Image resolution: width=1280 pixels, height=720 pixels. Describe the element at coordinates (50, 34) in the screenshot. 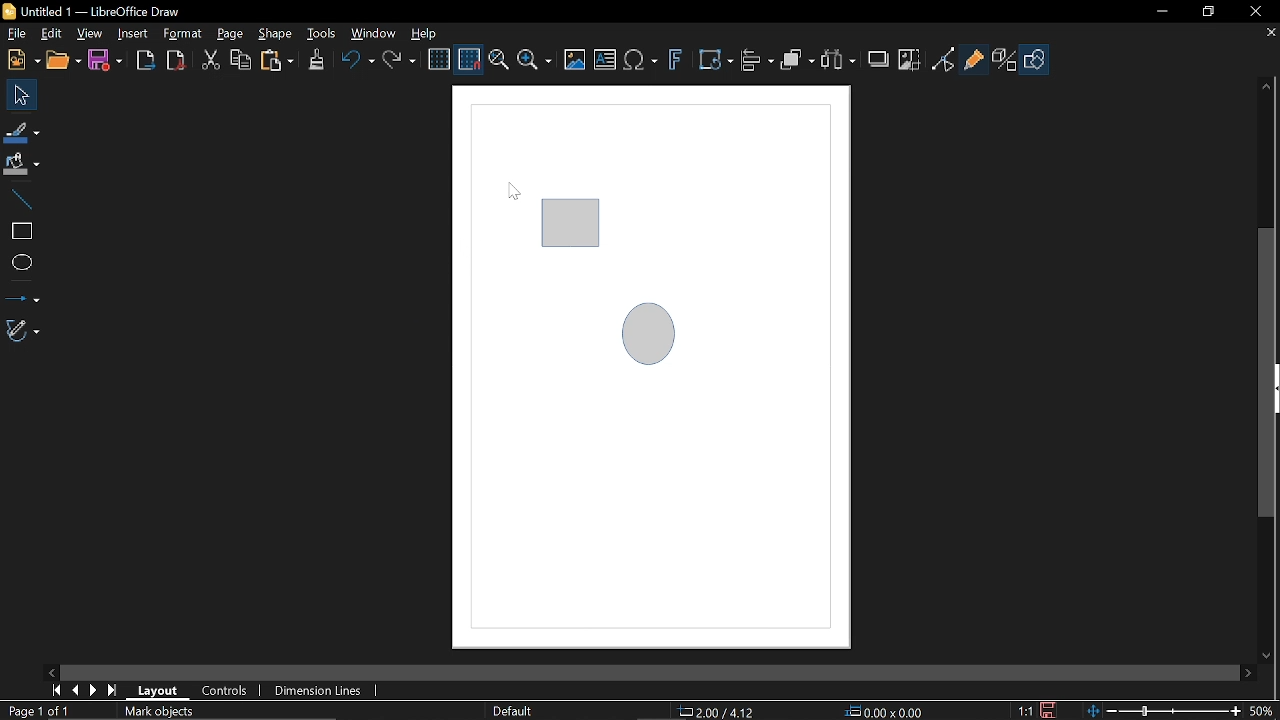

I see `Edit` at that location.